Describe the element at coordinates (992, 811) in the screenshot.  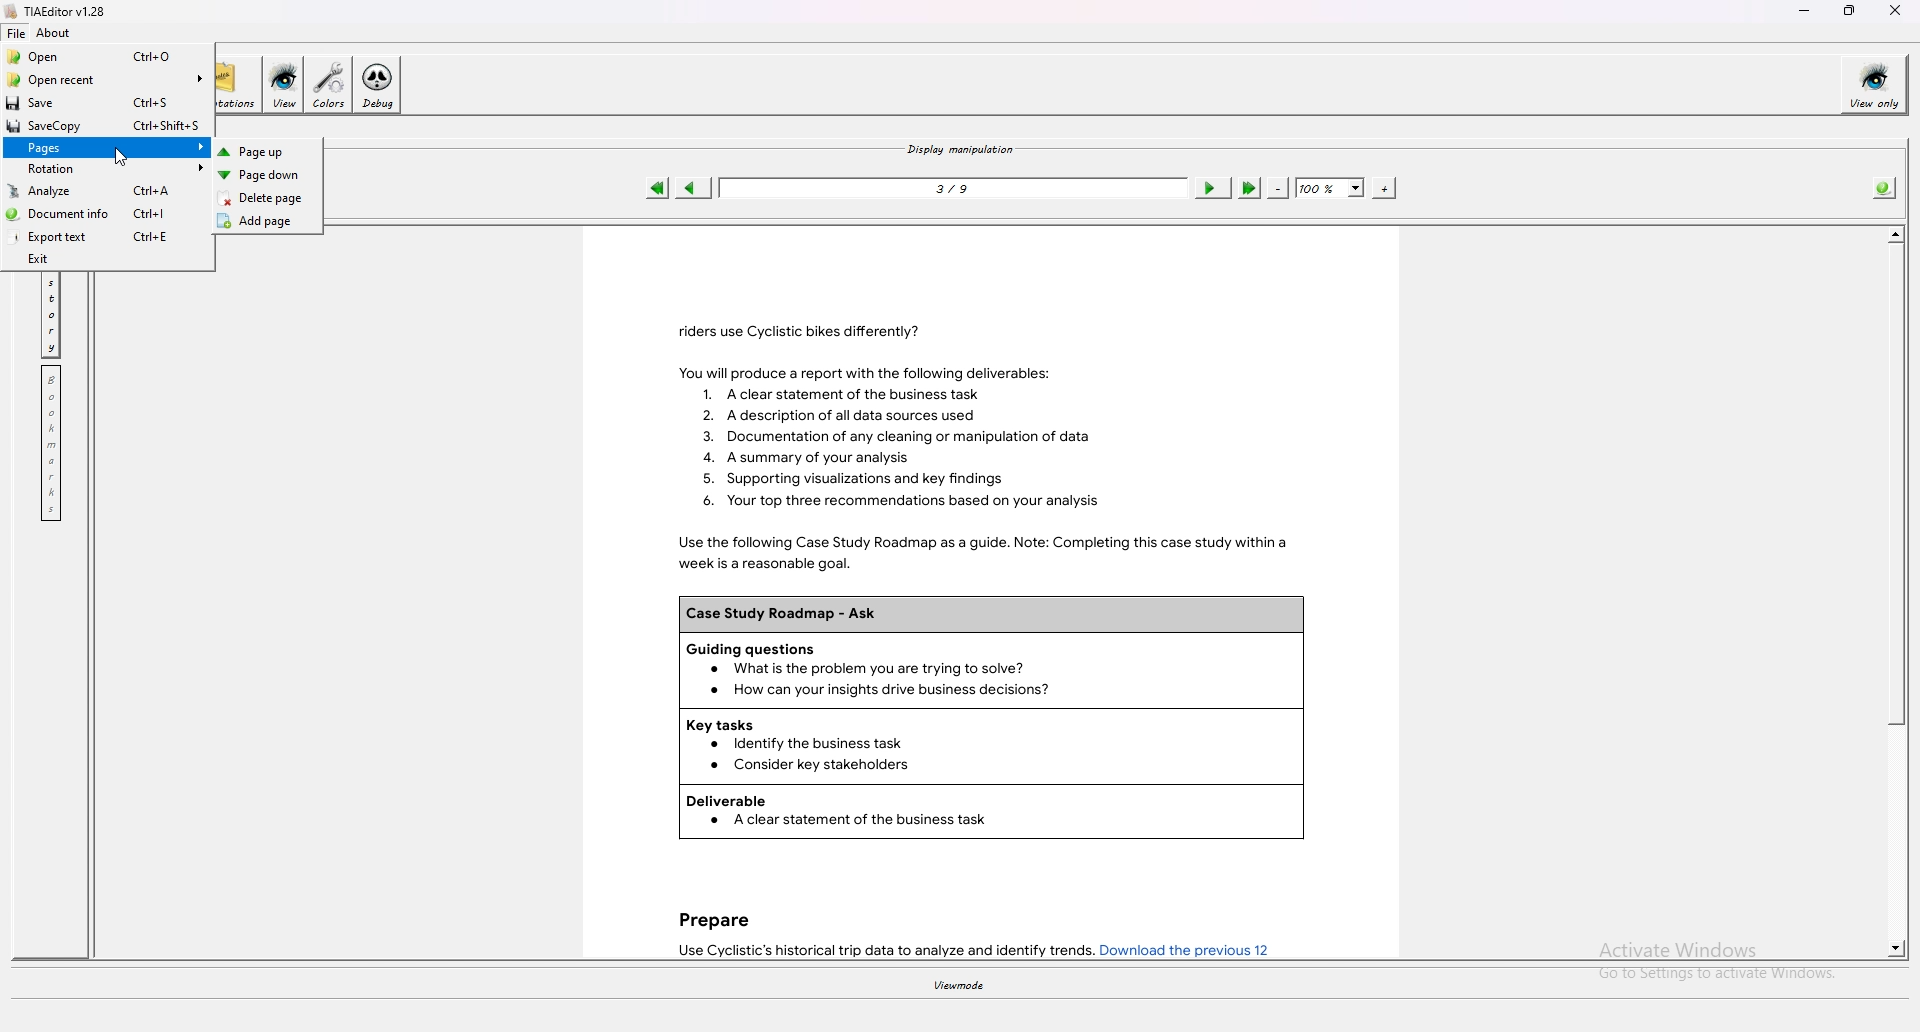
I see `Deliverable  A clear statement of the business task` at that location.